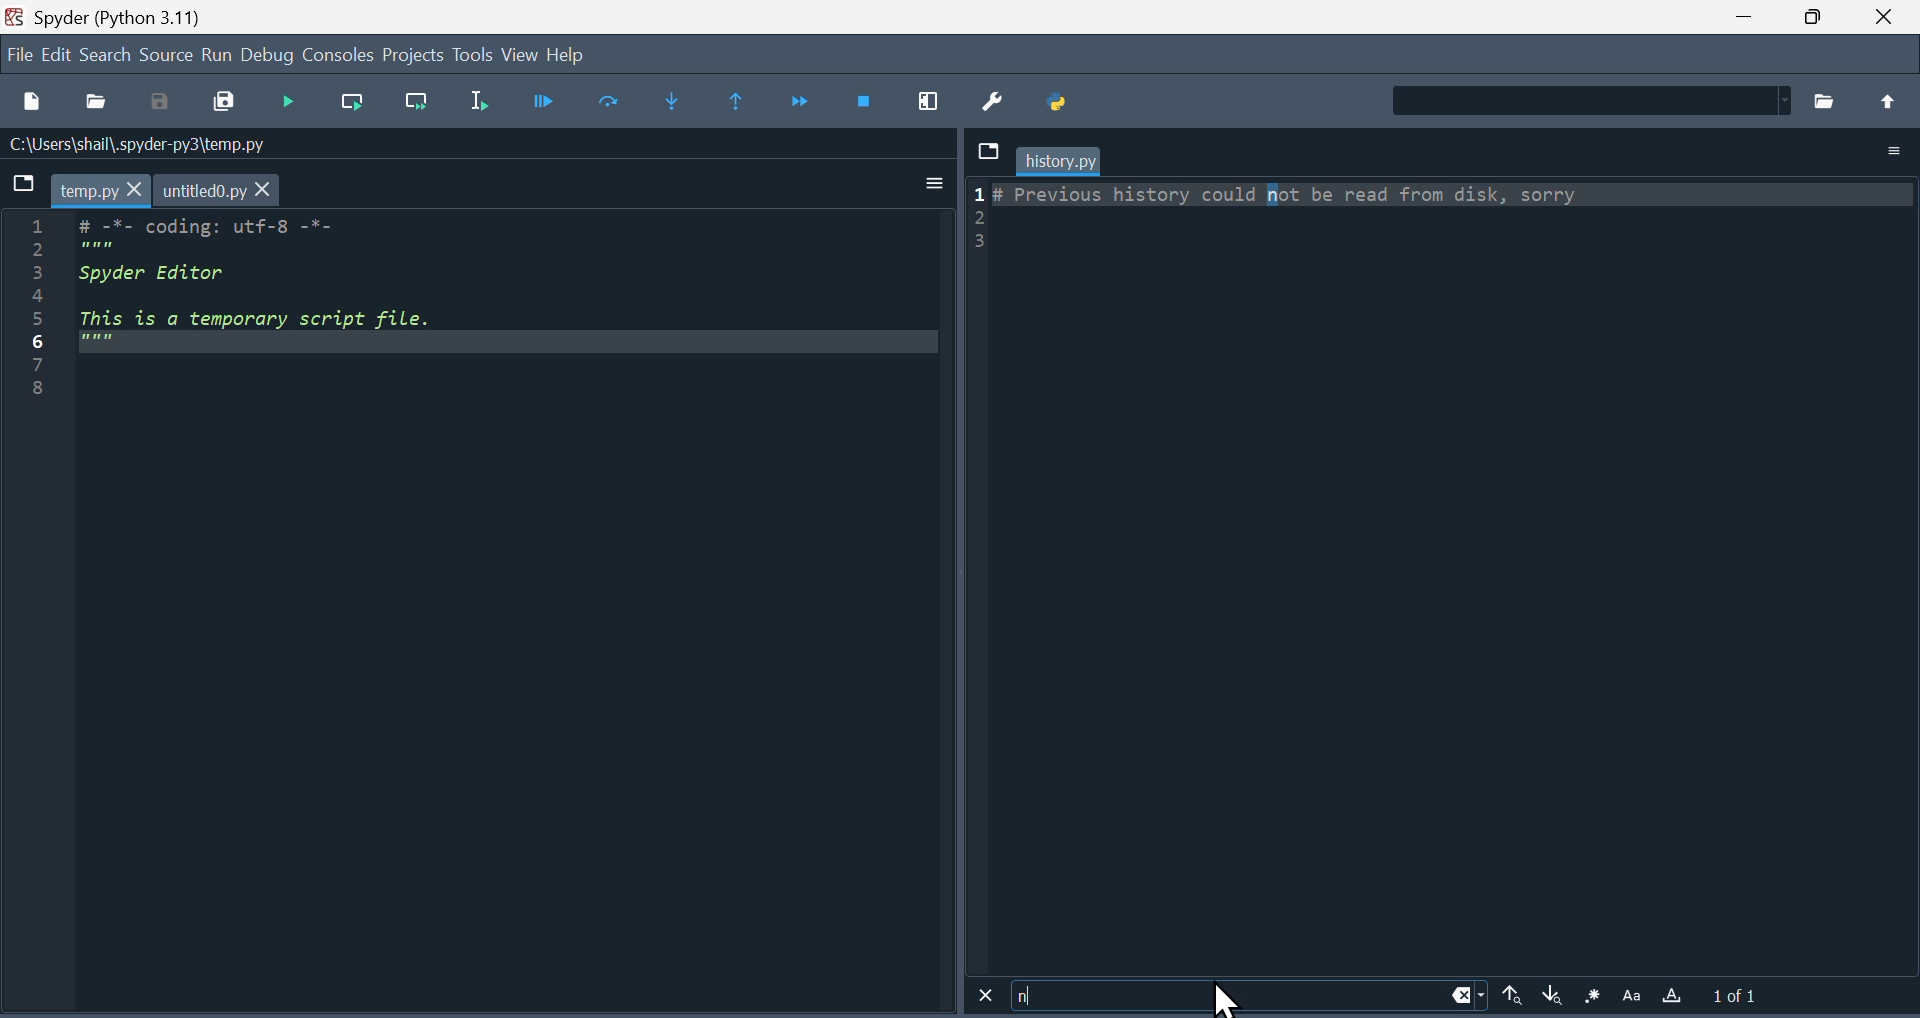 The image size is (1920, 1018). I want to click on Open file, so click(97, 102).